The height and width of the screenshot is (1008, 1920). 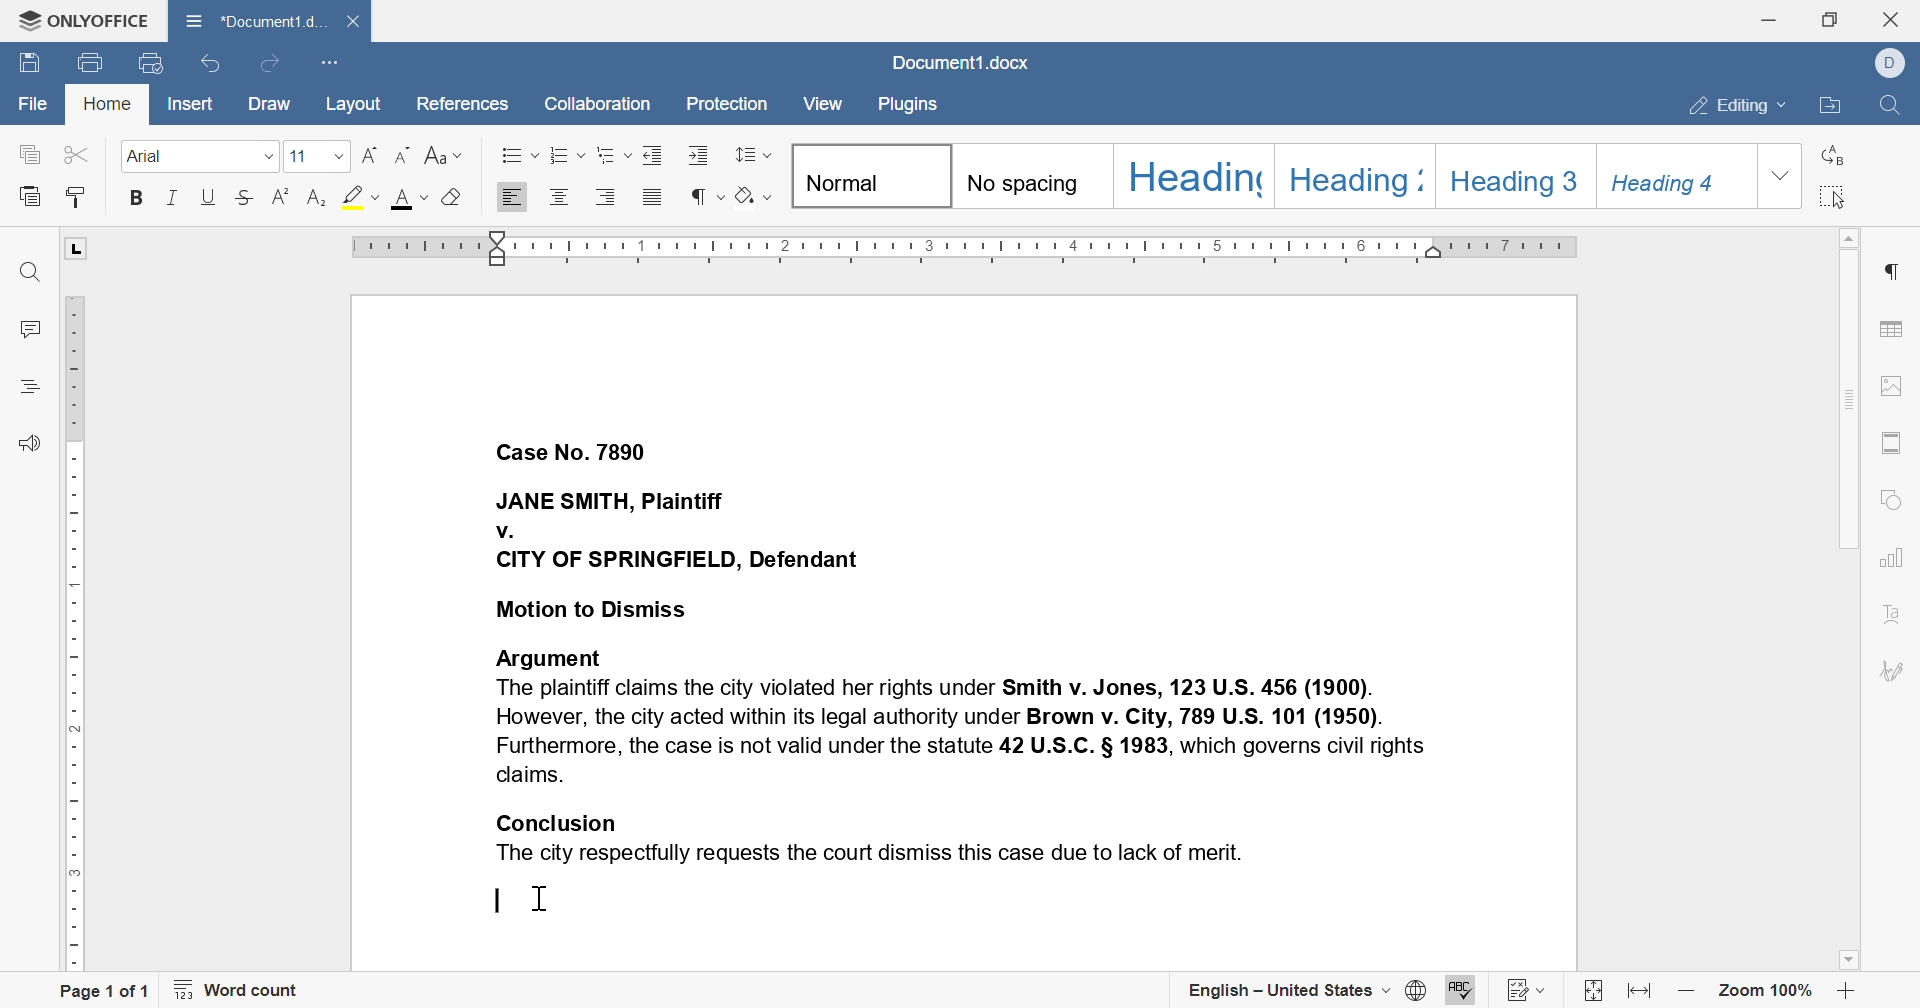 What do you see at coordinates (174, 197) in the screenshot?
I see `italic` at bounding box center [174, 197].